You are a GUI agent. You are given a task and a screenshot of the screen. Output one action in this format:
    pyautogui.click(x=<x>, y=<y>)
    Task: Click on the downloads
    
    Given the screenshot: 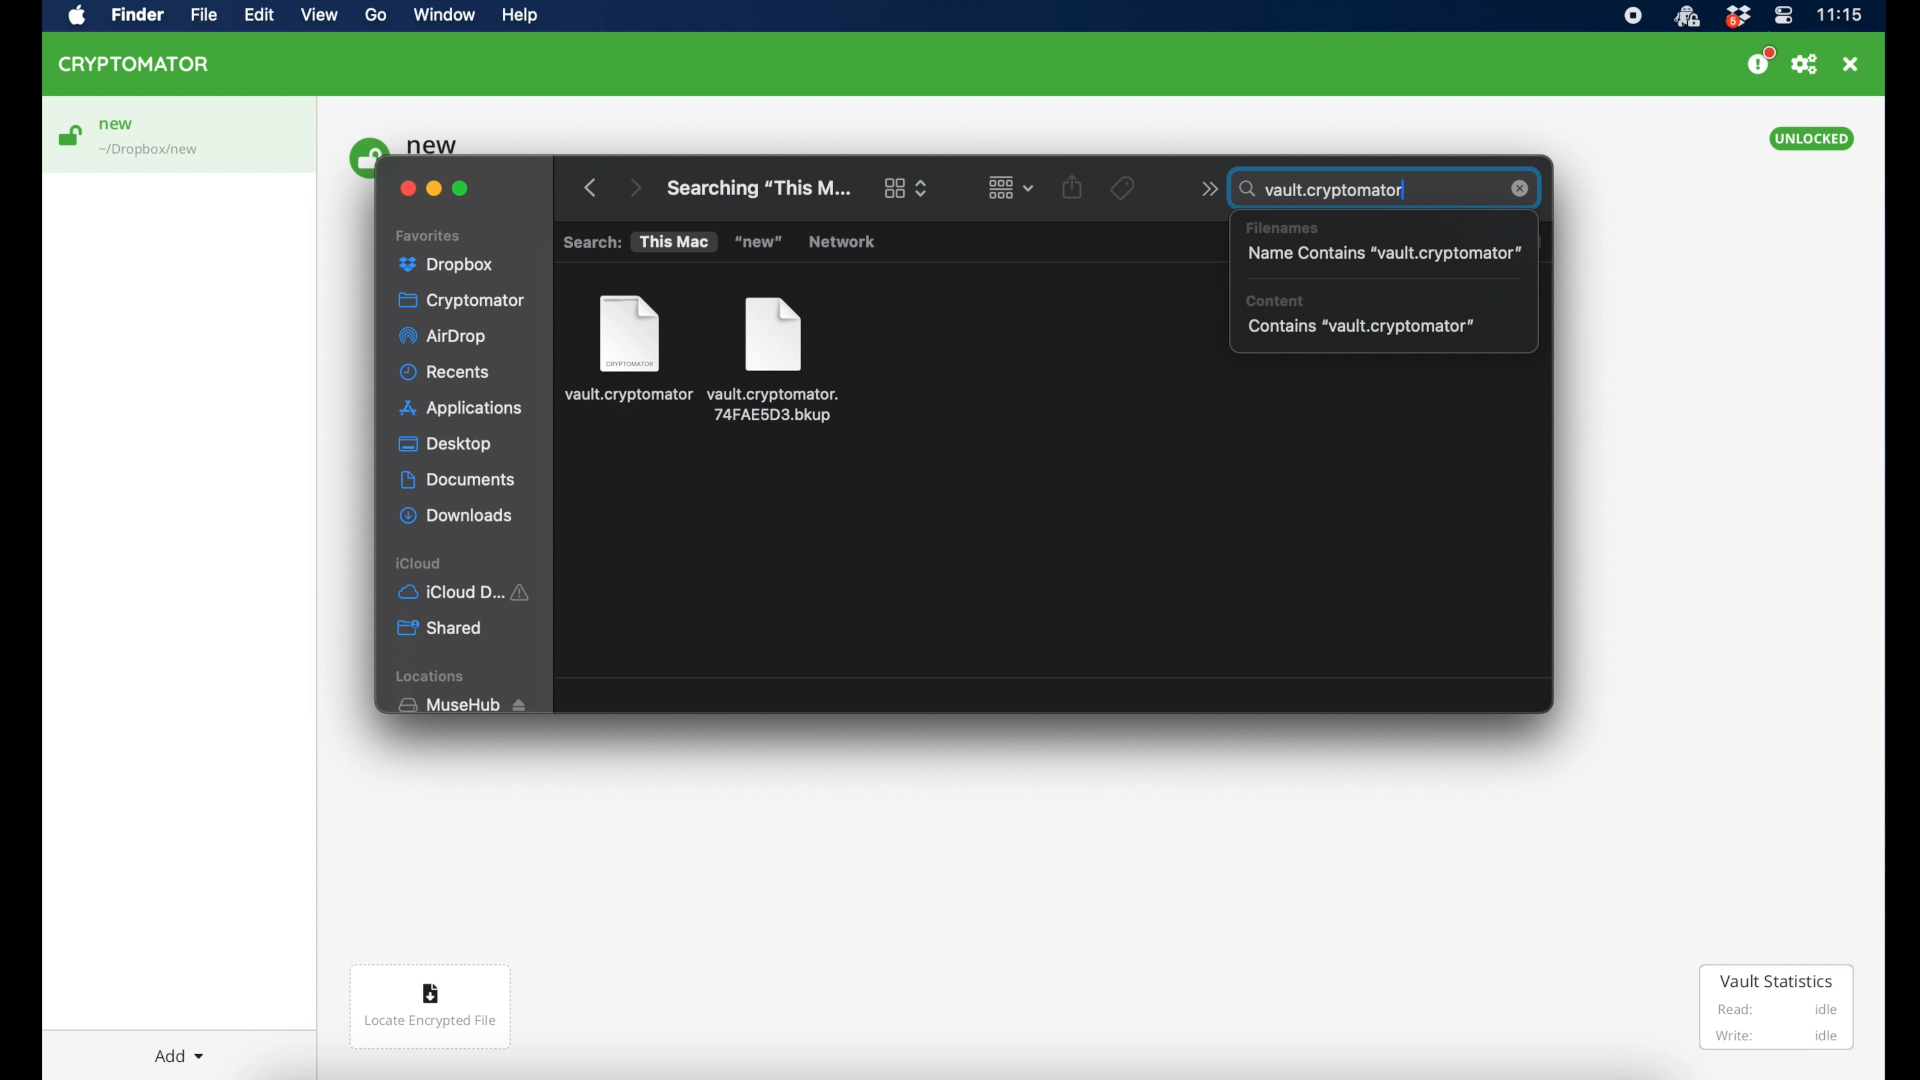 What is the action you would take?
    pyautogui.click(x=456, y=516)
    